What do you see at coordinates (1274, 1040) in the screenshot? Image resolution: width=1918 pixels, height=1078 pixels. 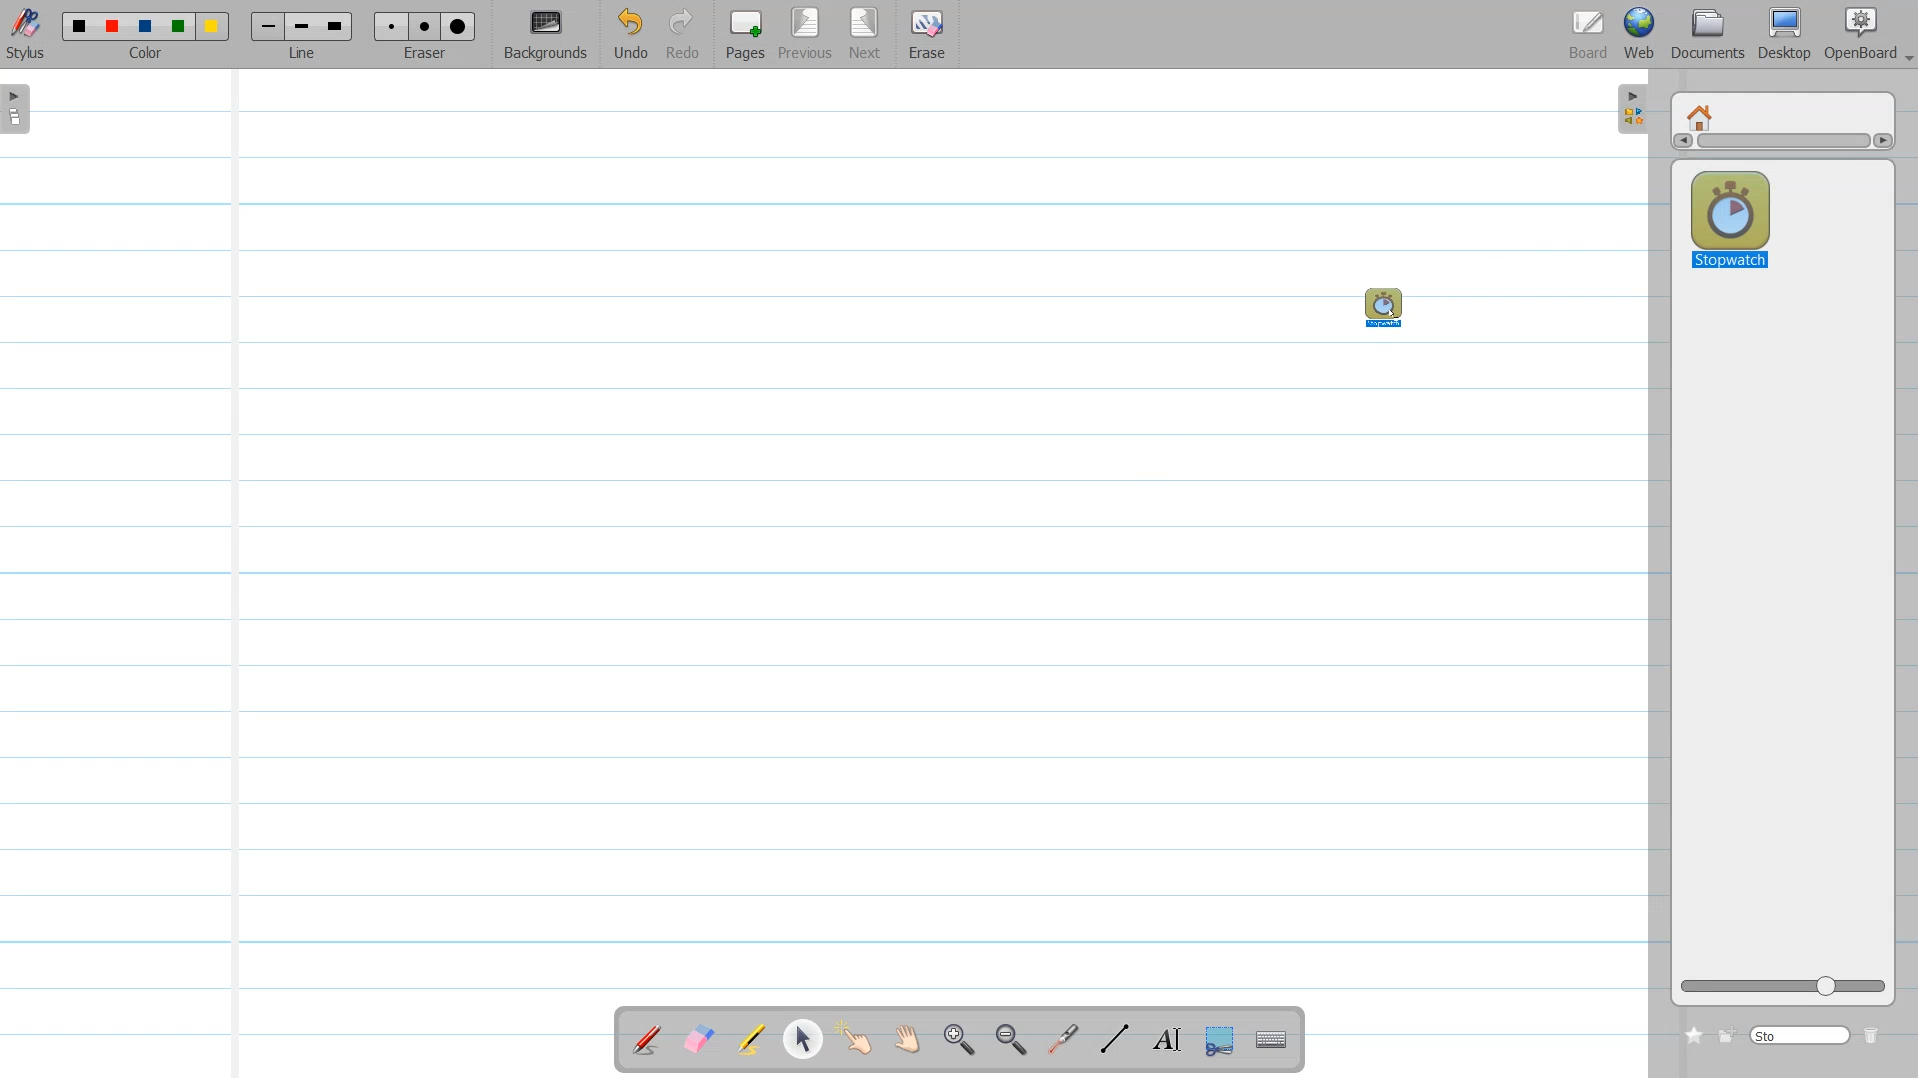 I see `Display Virtual Keyboard ` at bounding box center [1274, 1040].